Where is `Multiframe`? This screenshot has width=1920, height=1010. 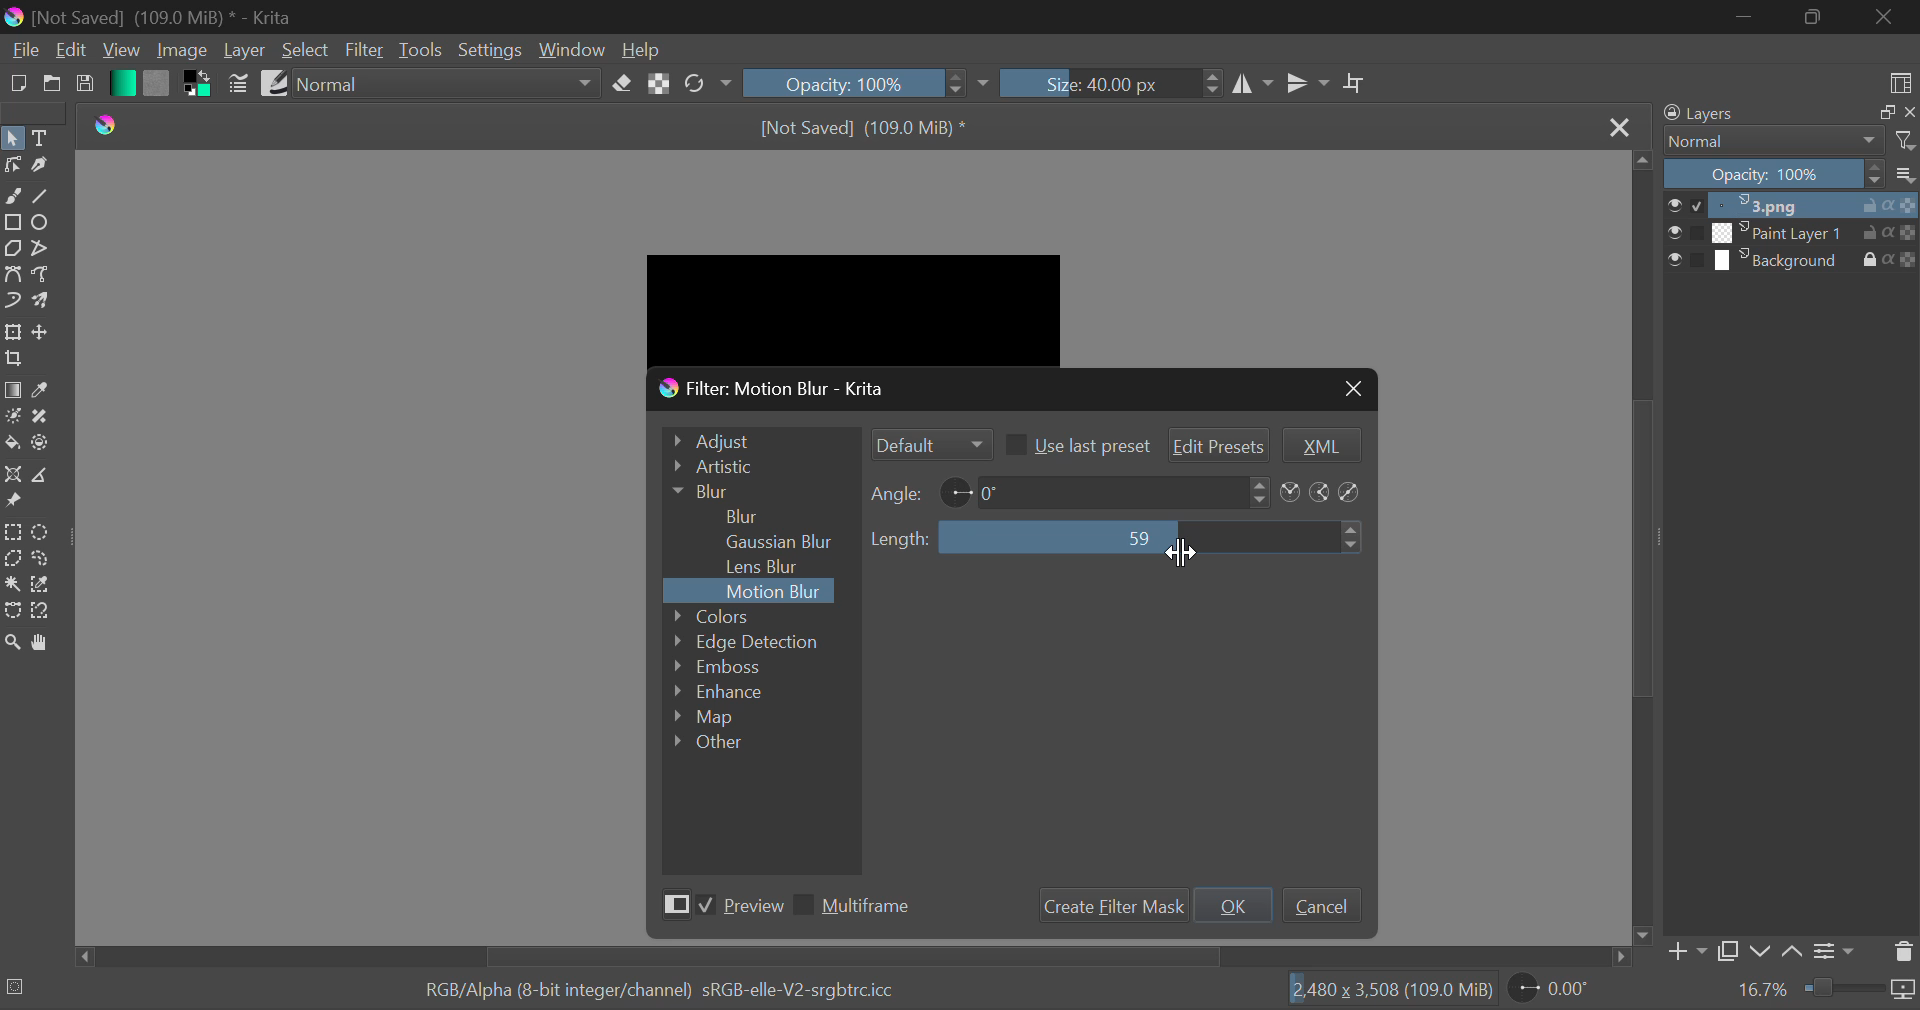 Multiframe is located at coordinates (858, 908).